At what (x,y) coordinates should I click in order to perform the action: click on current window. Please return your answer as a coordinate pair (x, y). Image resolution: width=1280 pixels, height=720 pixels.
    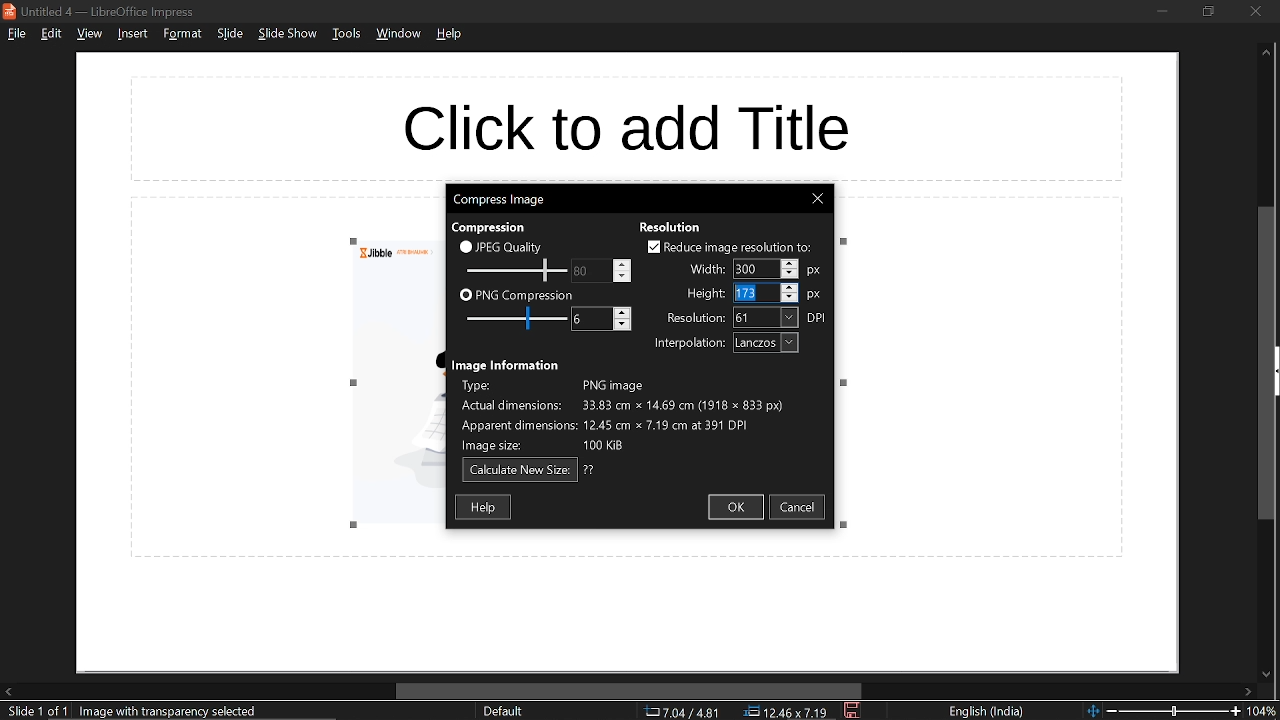
    Looking at the image, I should click on (102, 10).